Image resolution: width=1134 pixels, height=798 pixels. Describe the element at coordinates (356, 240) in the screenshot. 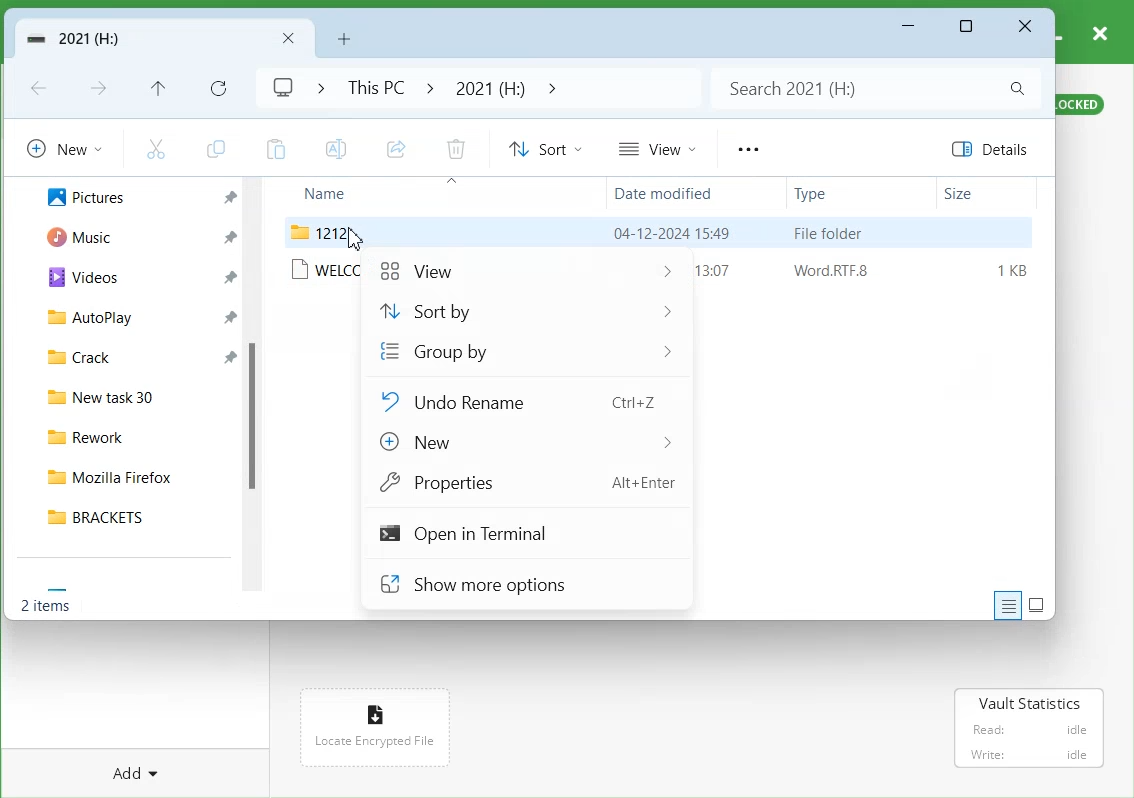

I see `Cursor` at that location.